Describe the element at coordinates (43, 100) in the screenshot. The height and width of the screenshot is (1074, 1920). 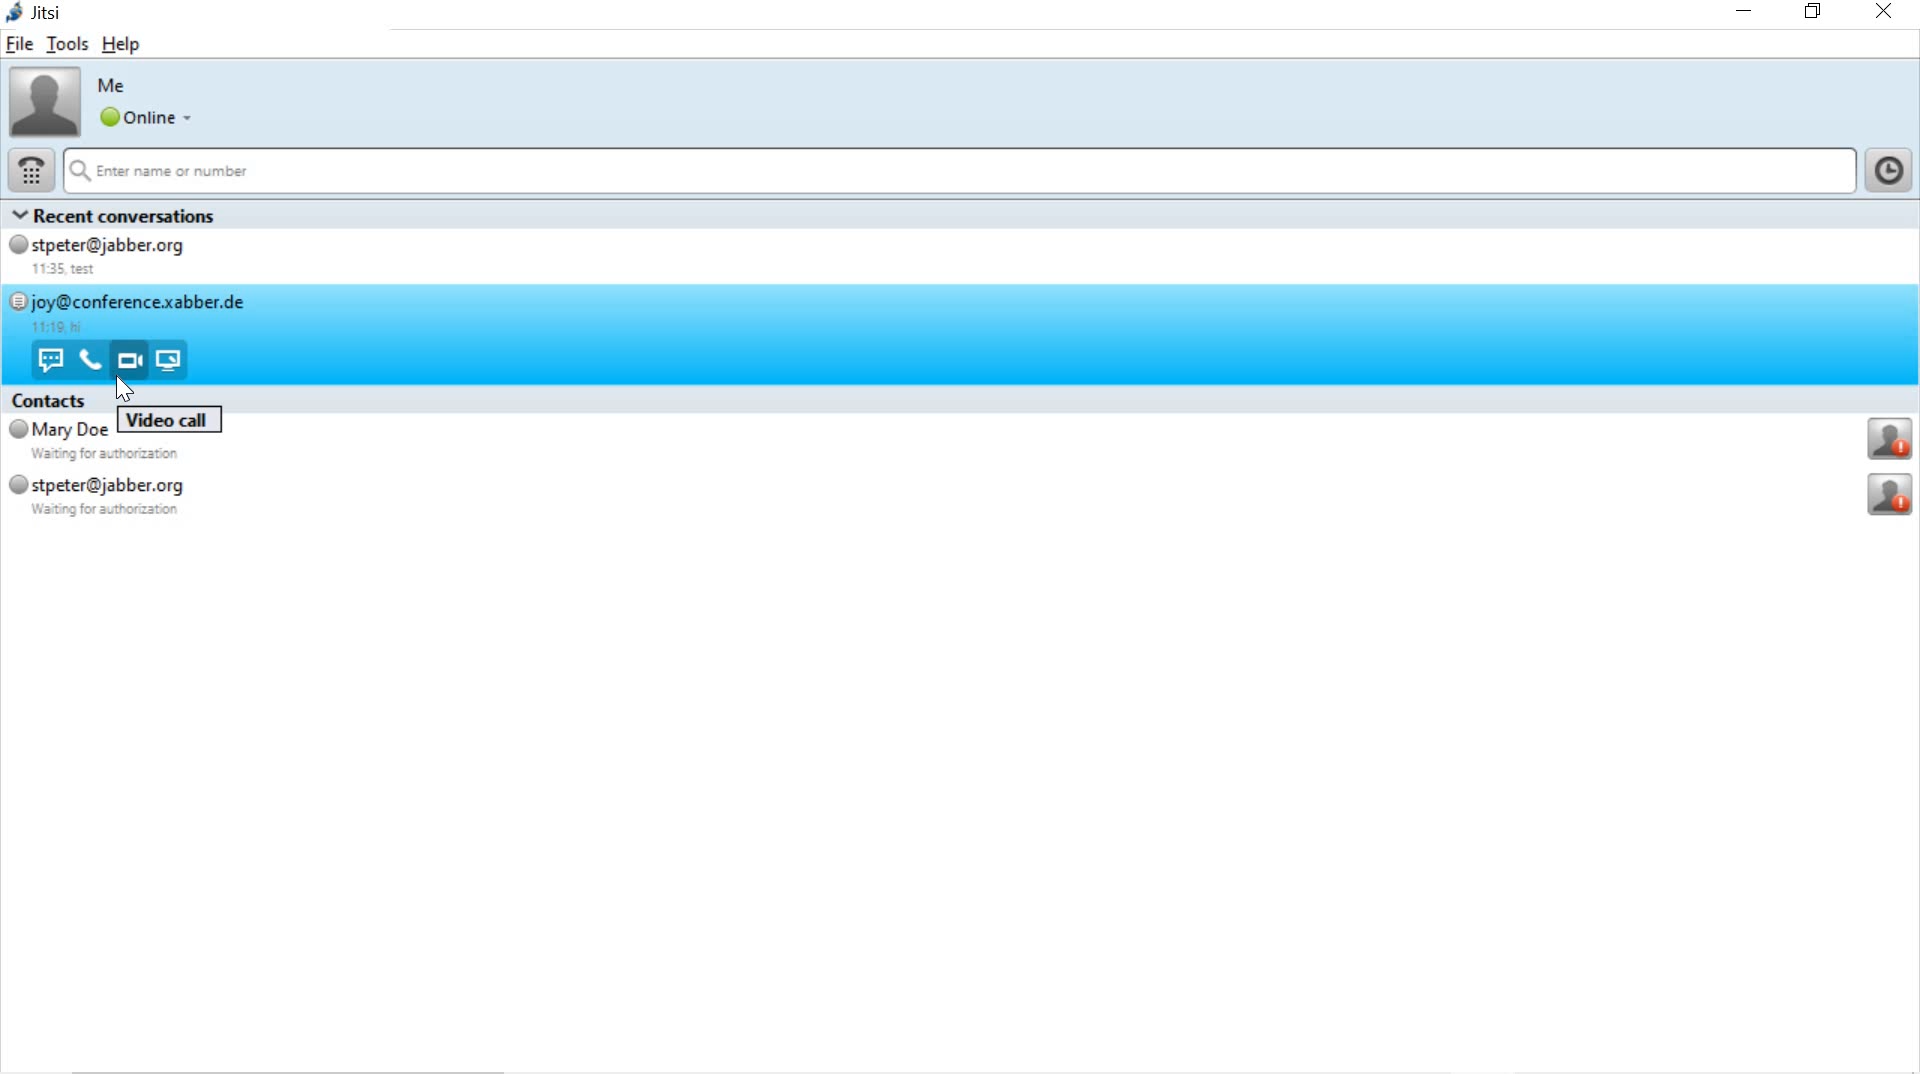
I see `account picture` at that location.